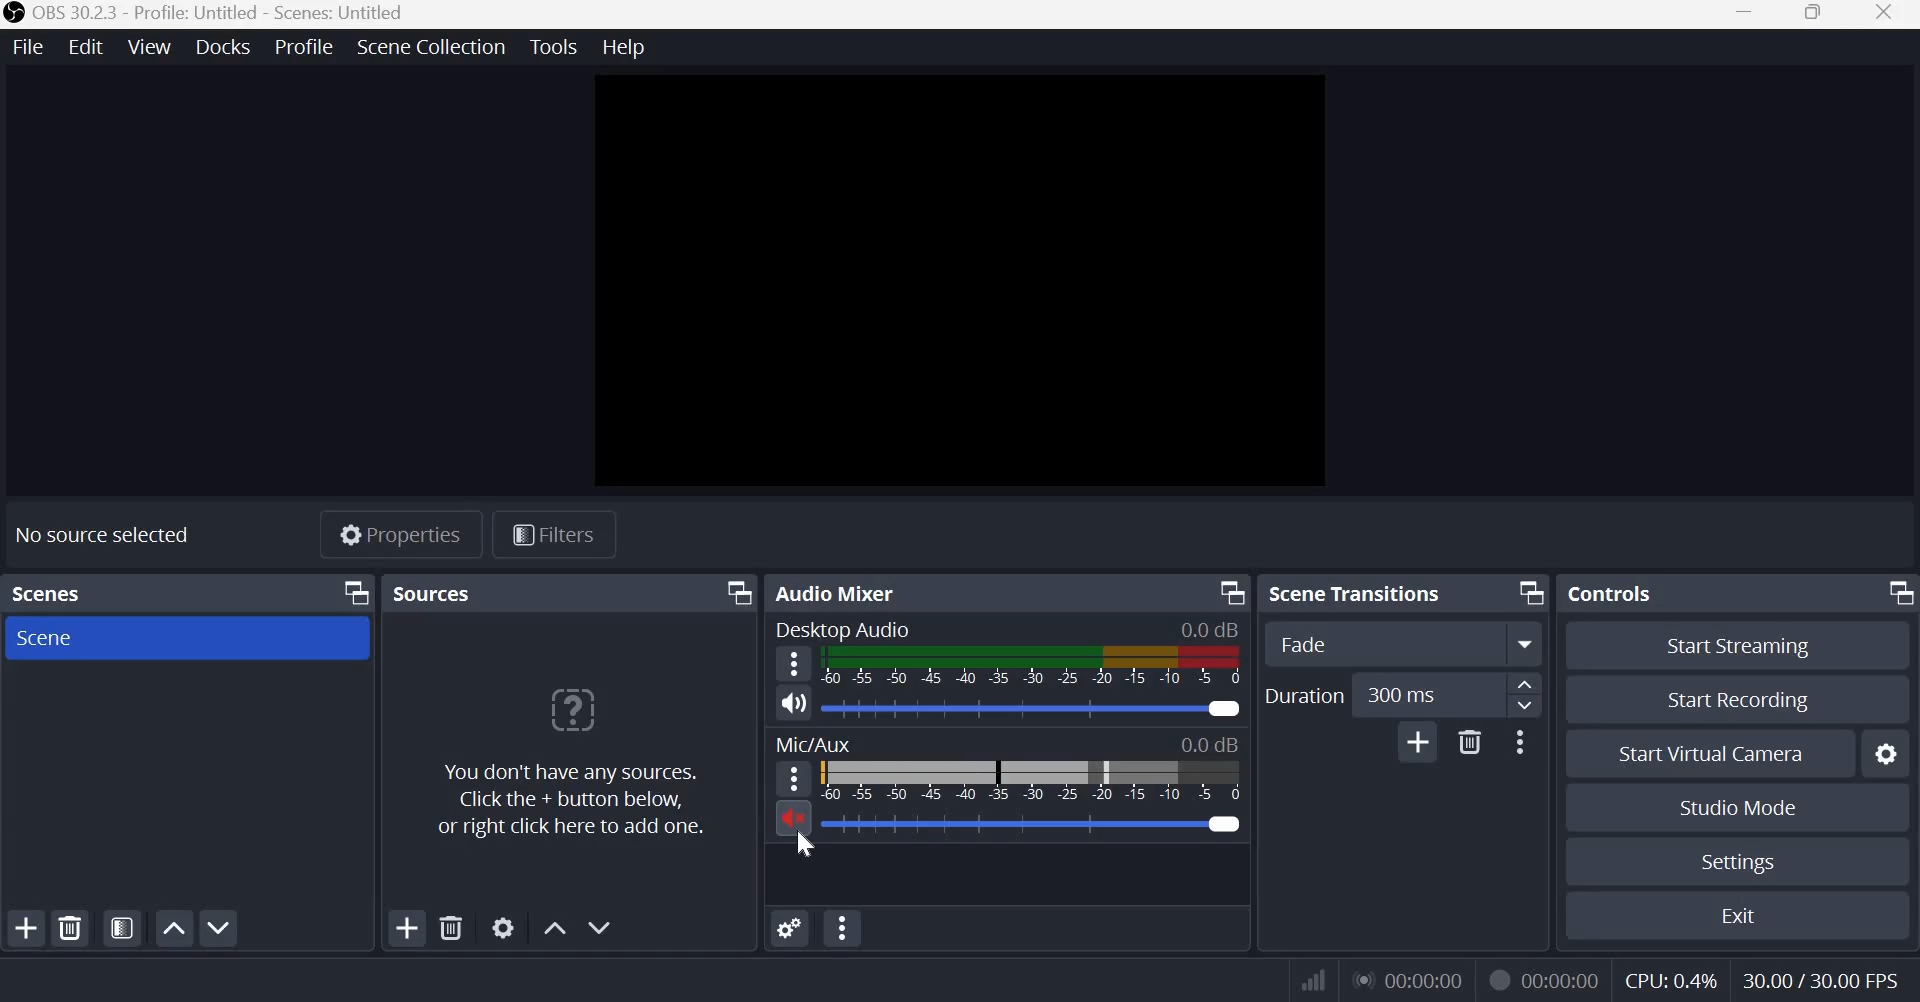  Describe the element at coordinates (626, 46) in the screenshot. I see `Help` at that location.